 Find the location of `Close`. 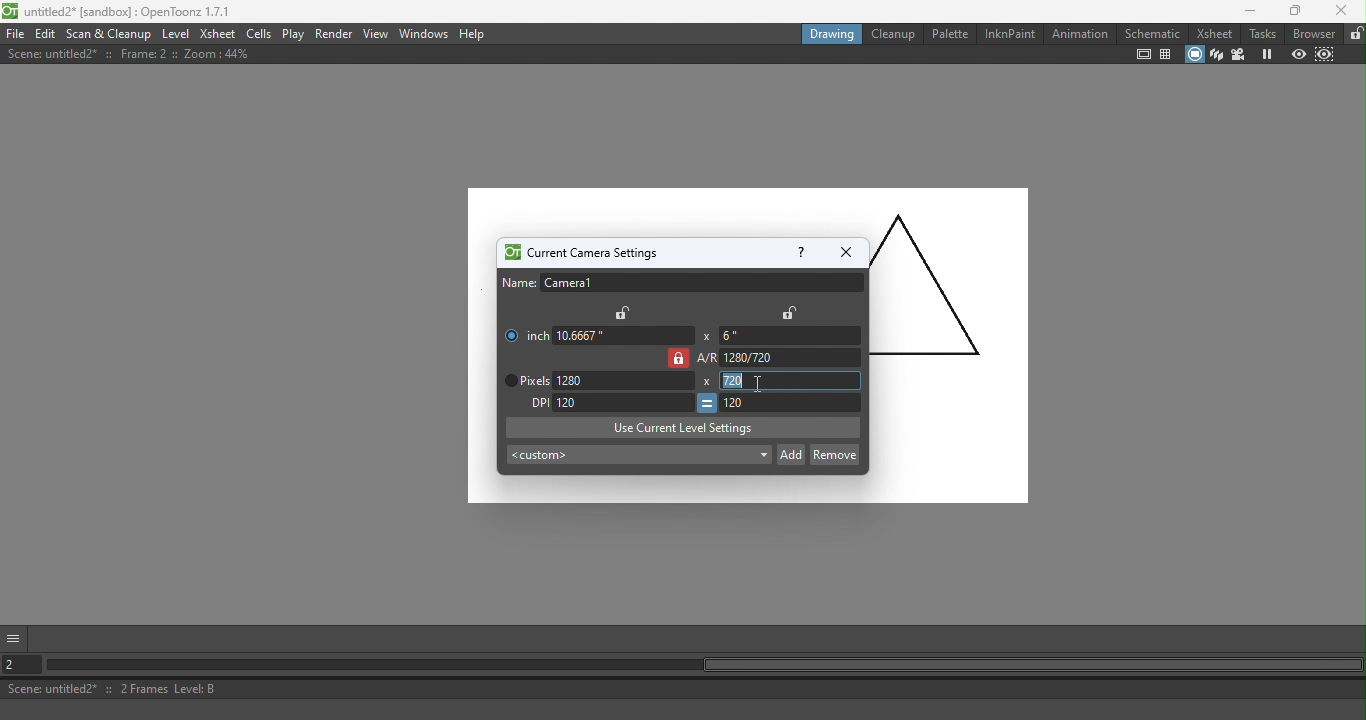

Close is located at coordinates (1341, 11).